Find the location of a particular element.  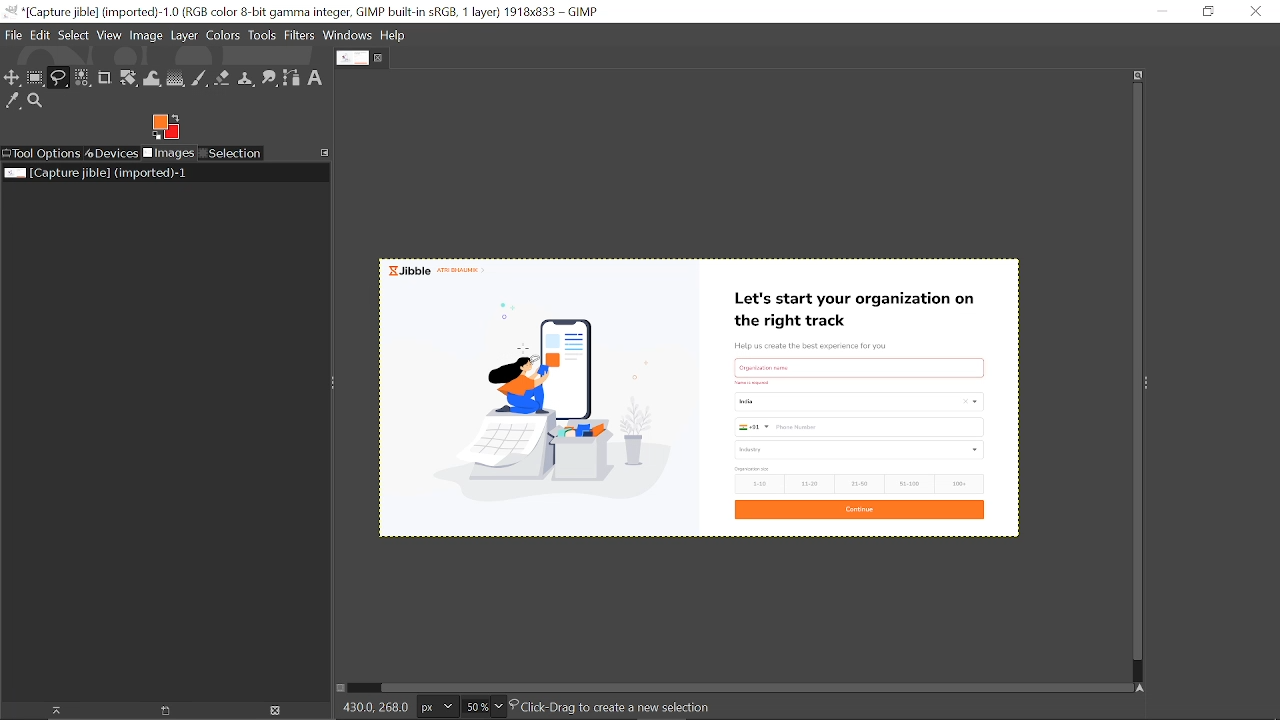

Tools is located at coordinates (262, 36).